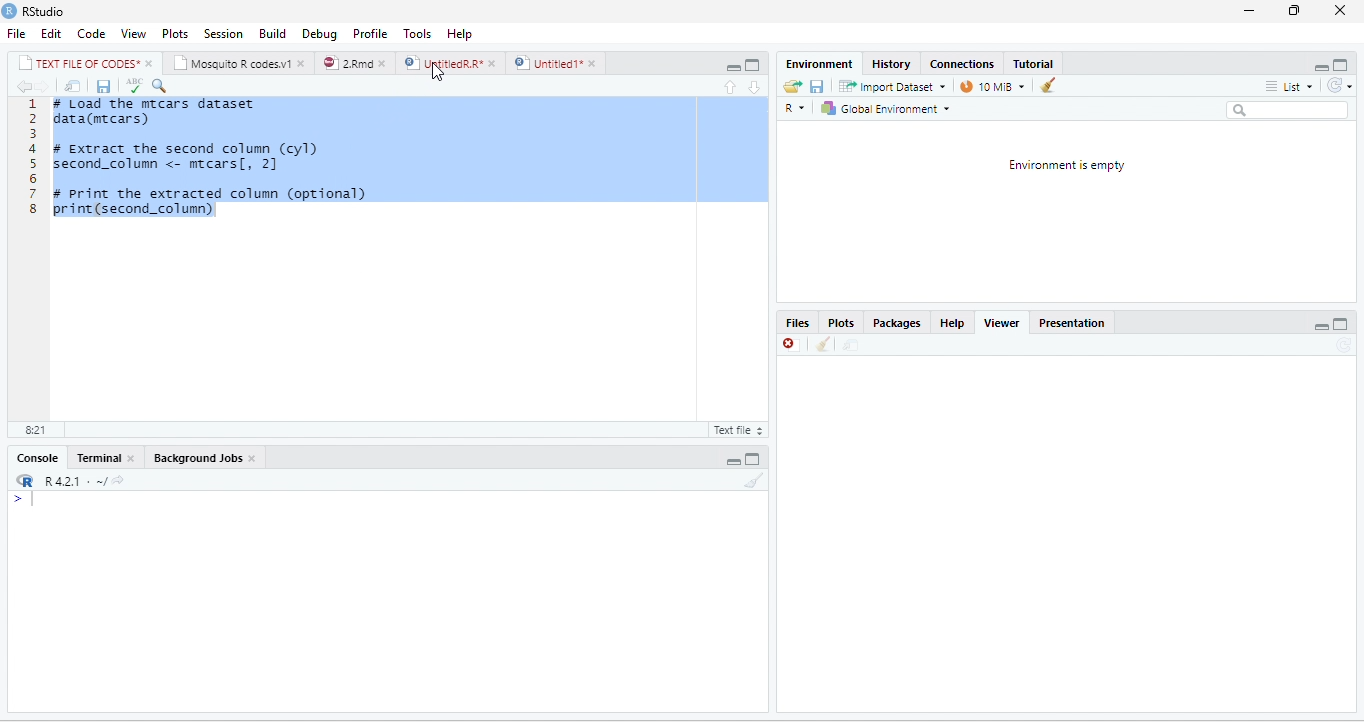 The image size is (1364, 722). What do you see at coordinates (1340, 10) in the screenshot?
I see `close` at bounding box center [1340, 10].